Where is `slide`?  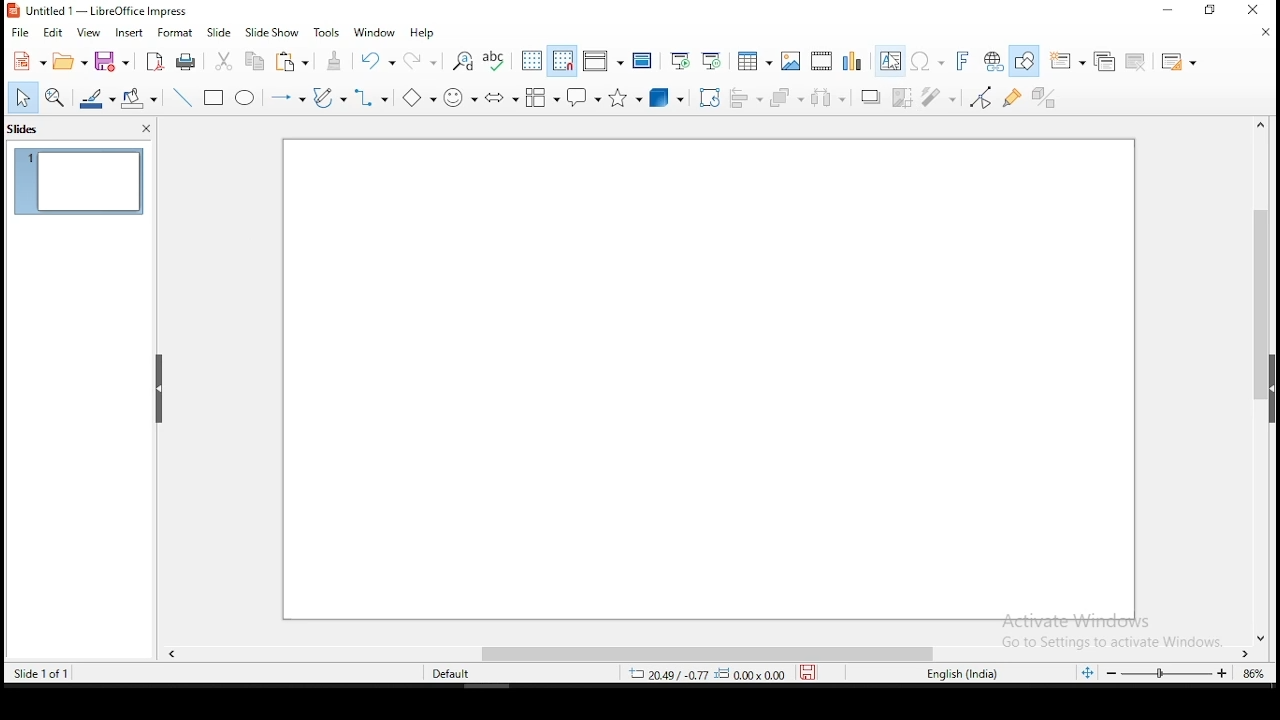 slide is located at coordinates (223, 32).